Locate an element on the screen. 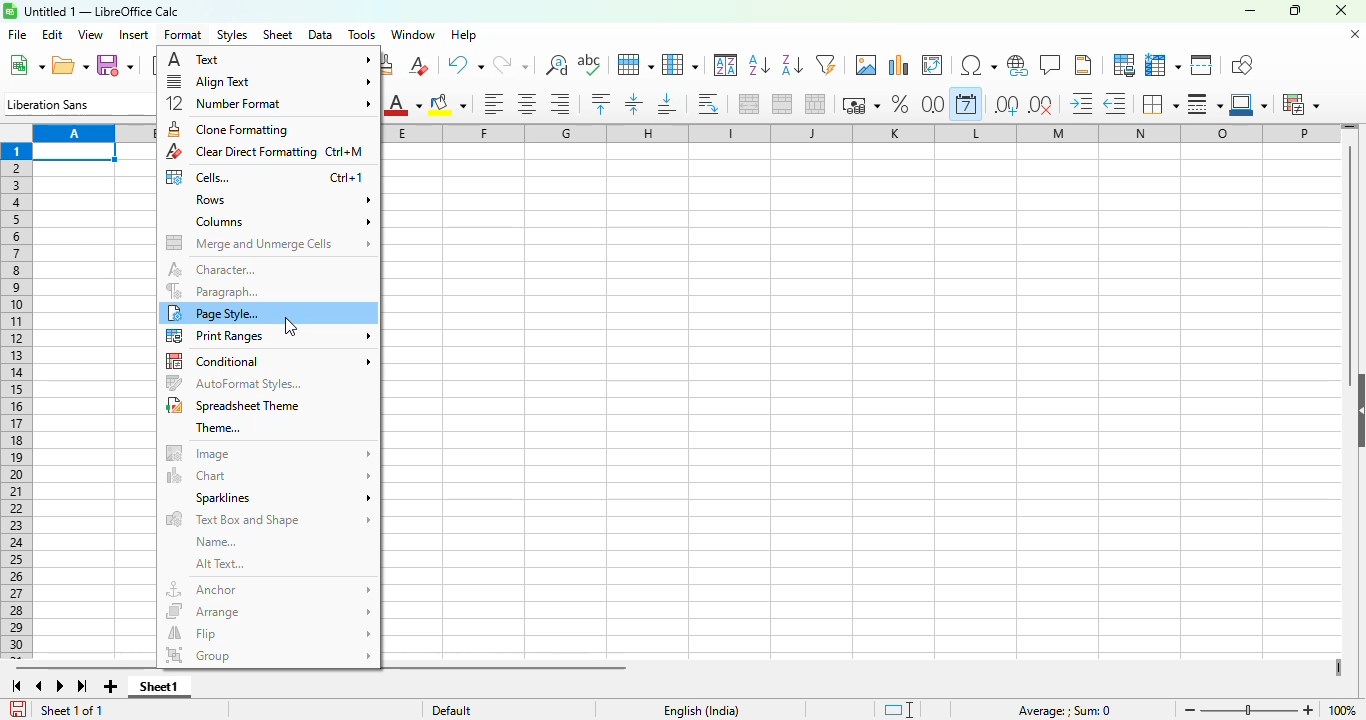 Image resolution: width=1366 pixels, height=720 pixels. insert hyperlink is located at coordinates (1019, 65).